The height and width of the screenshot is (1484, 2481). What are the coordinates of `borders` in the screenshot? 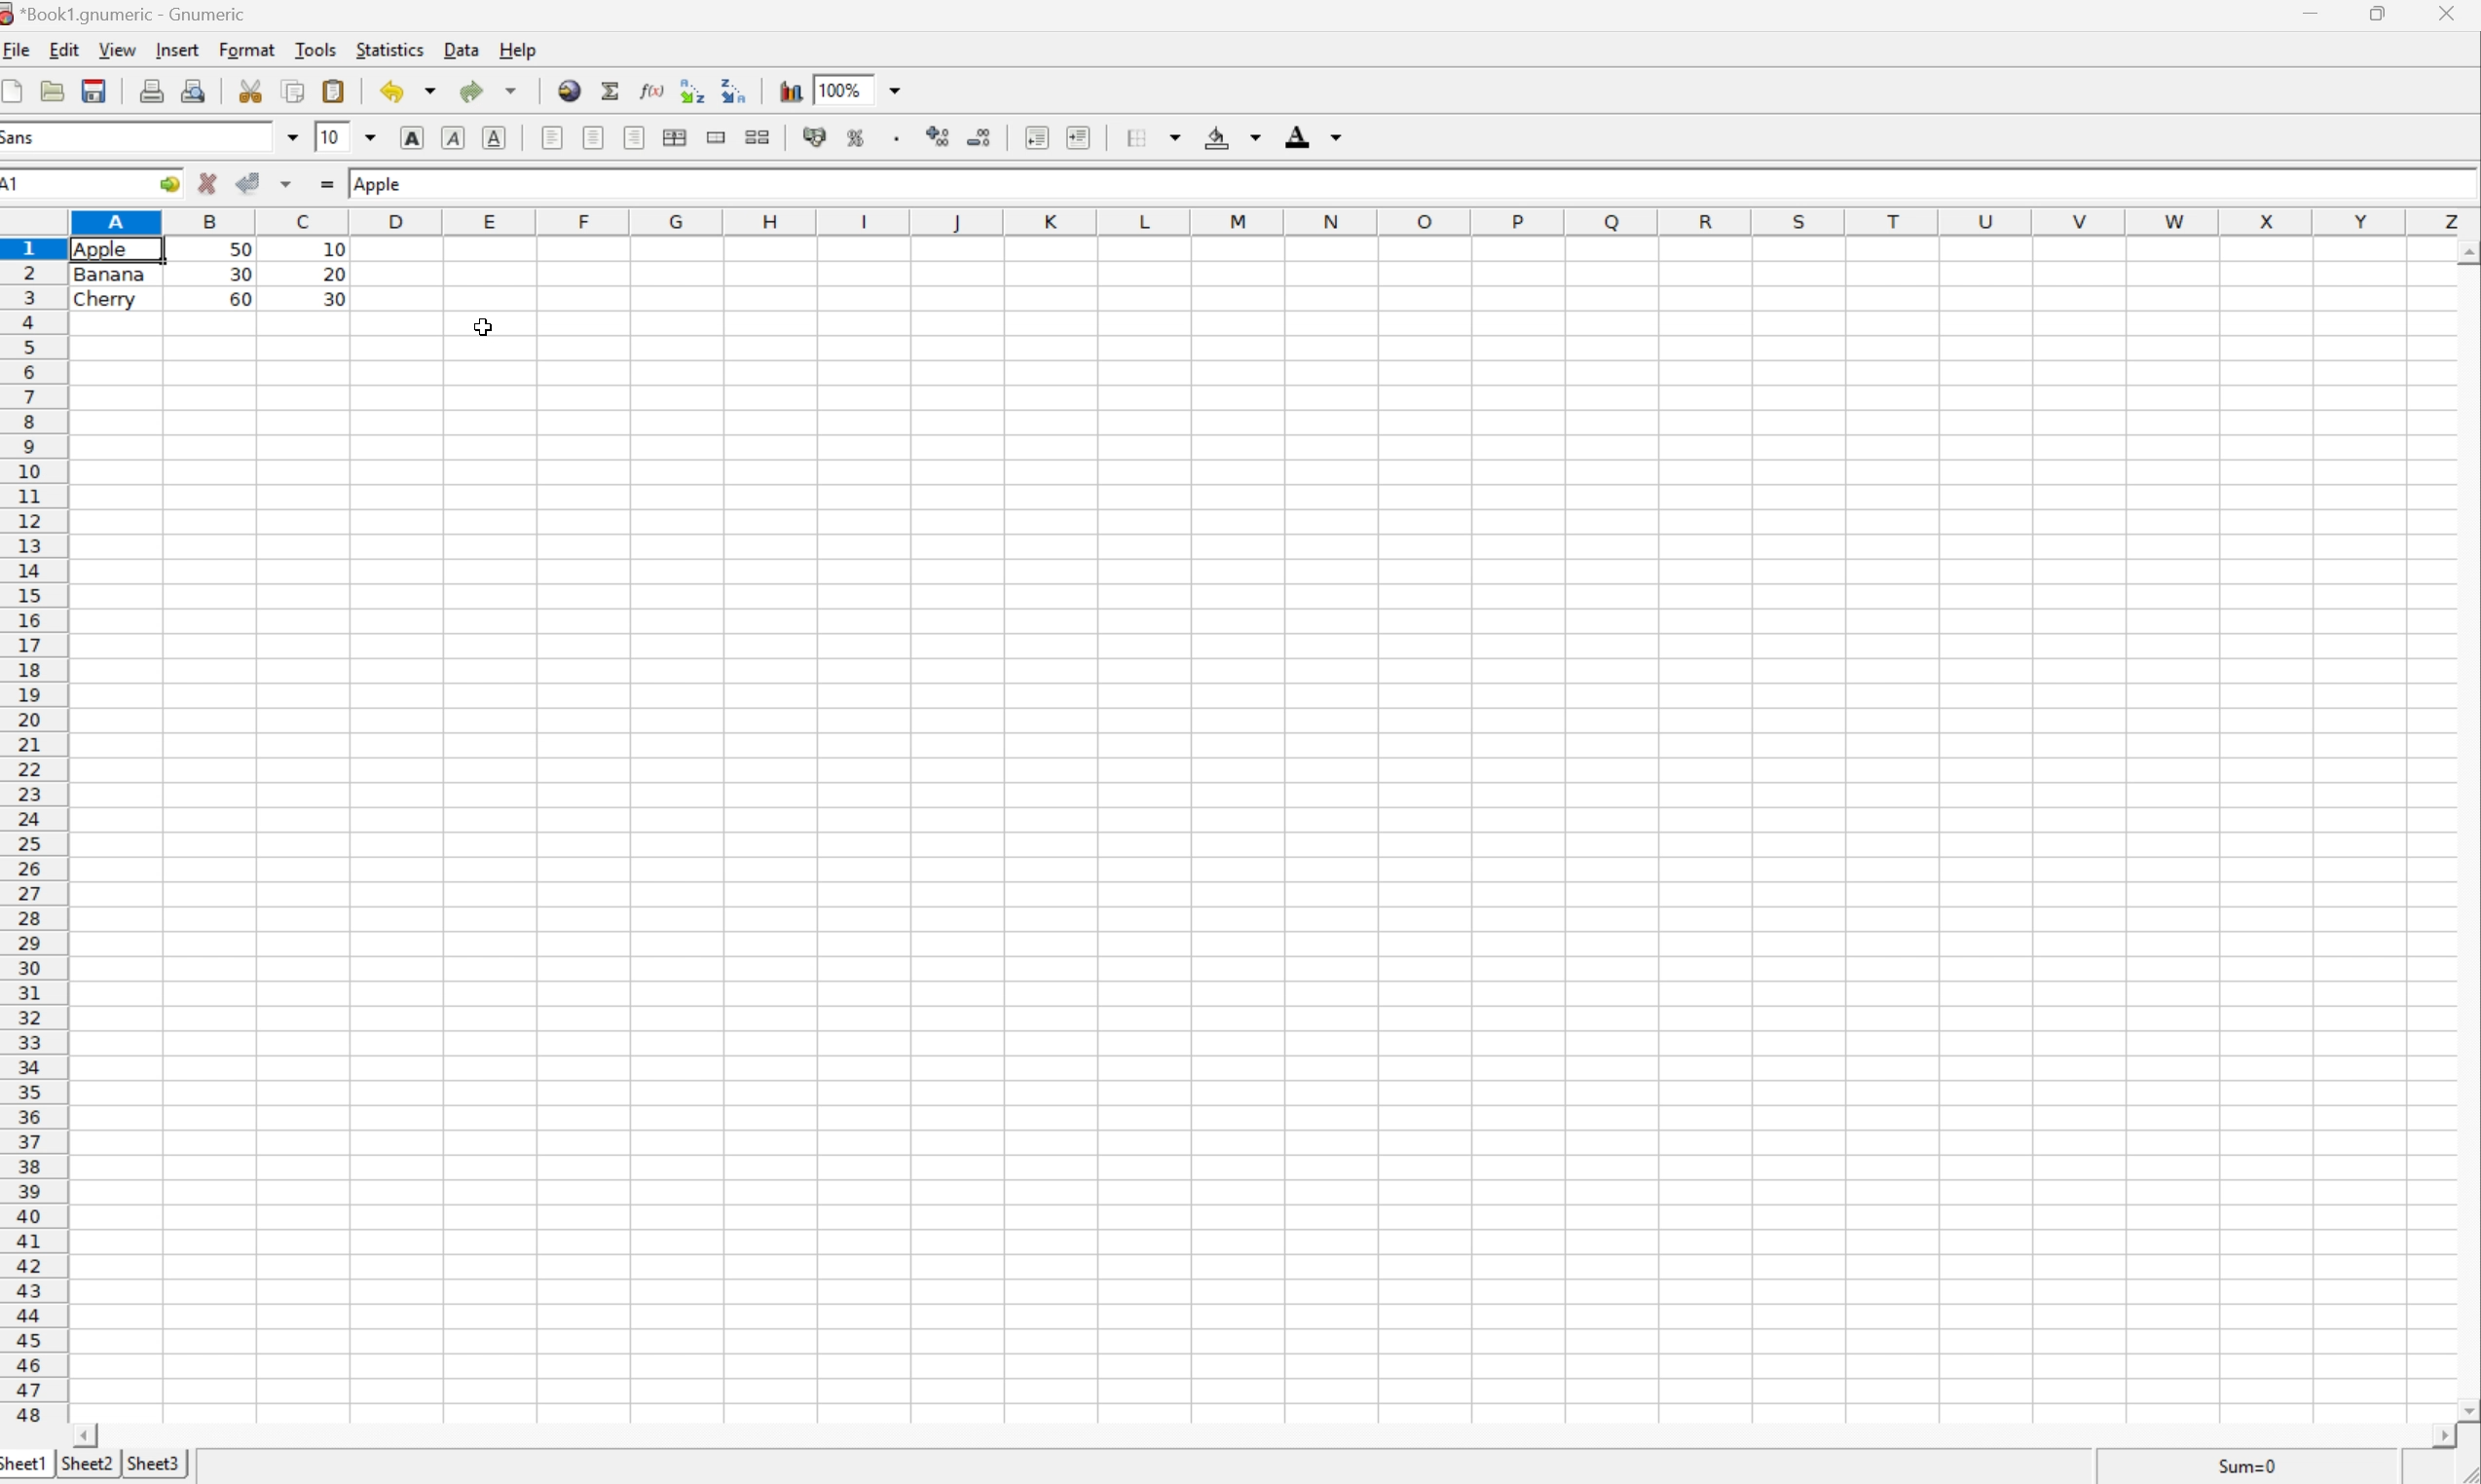 It's located at (1154, 138).